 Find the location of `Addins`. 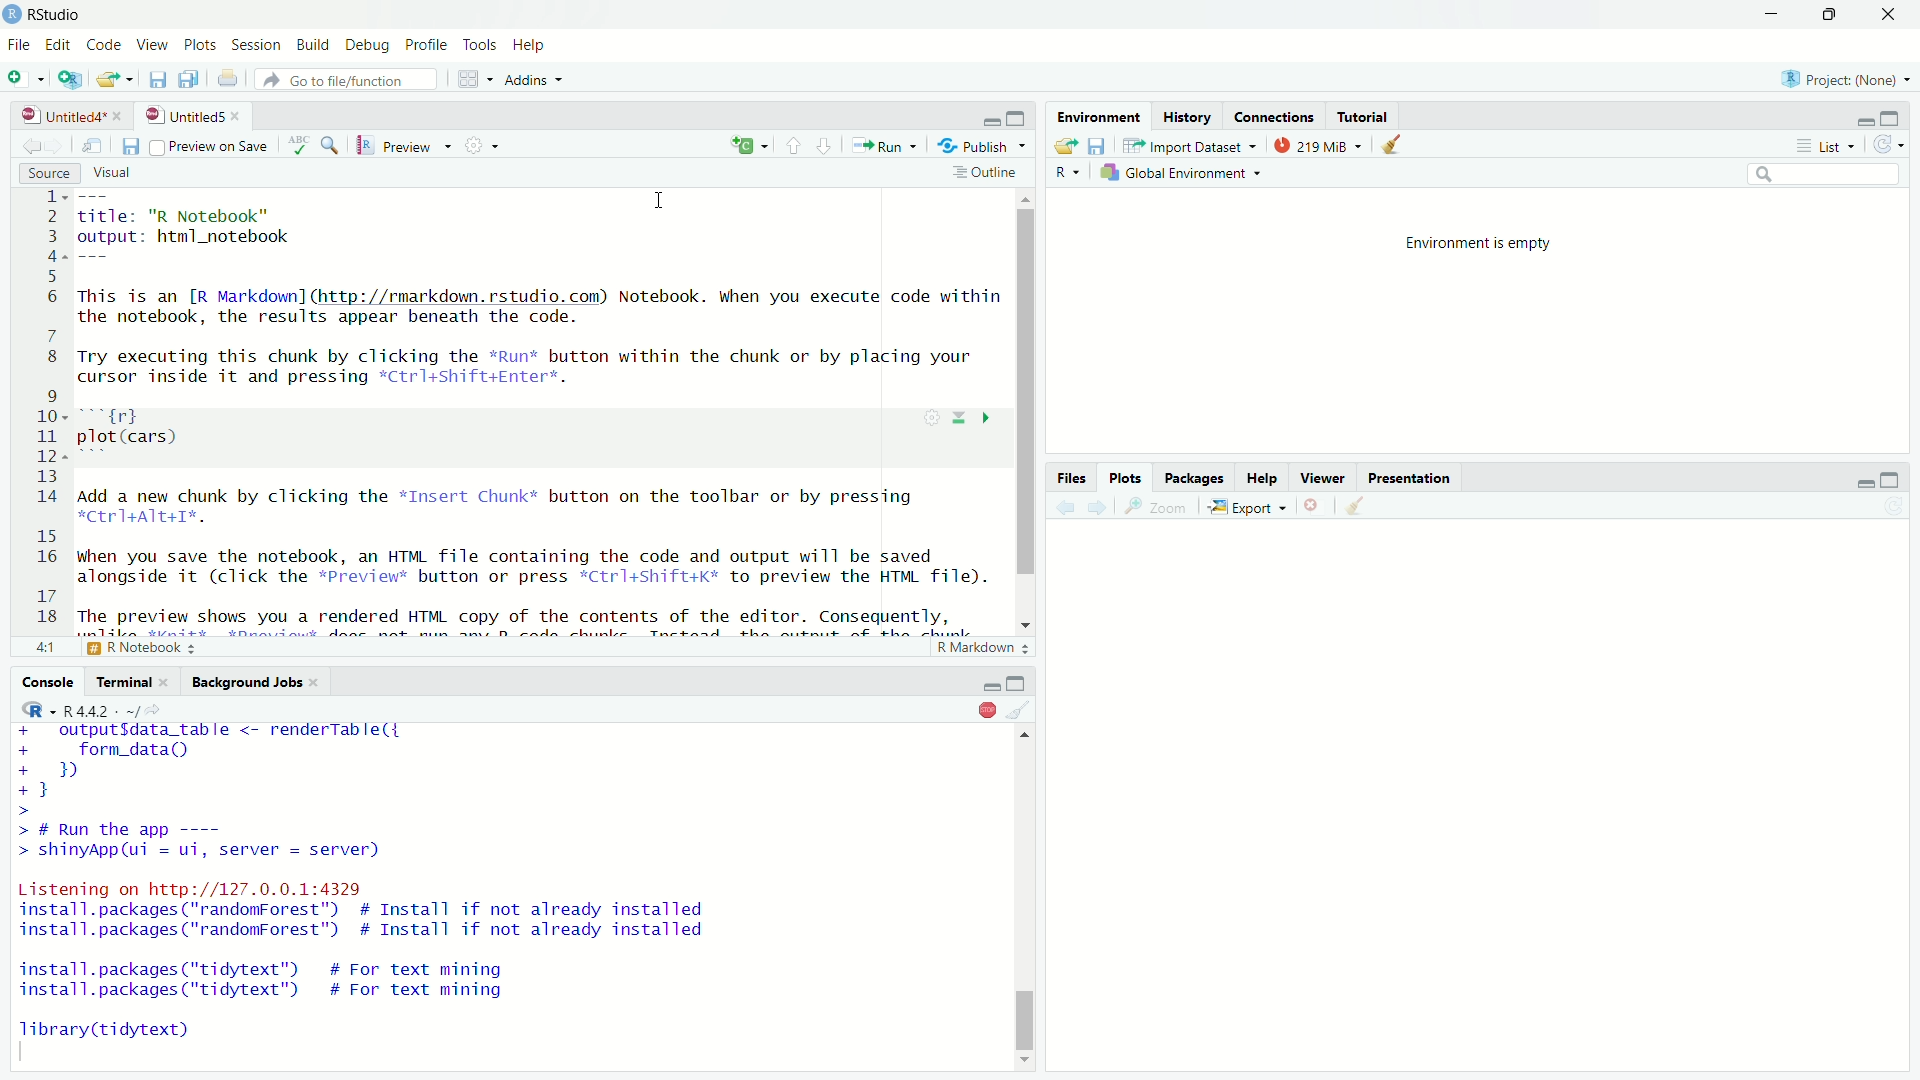

Addins is located at coordinates (534, 79).